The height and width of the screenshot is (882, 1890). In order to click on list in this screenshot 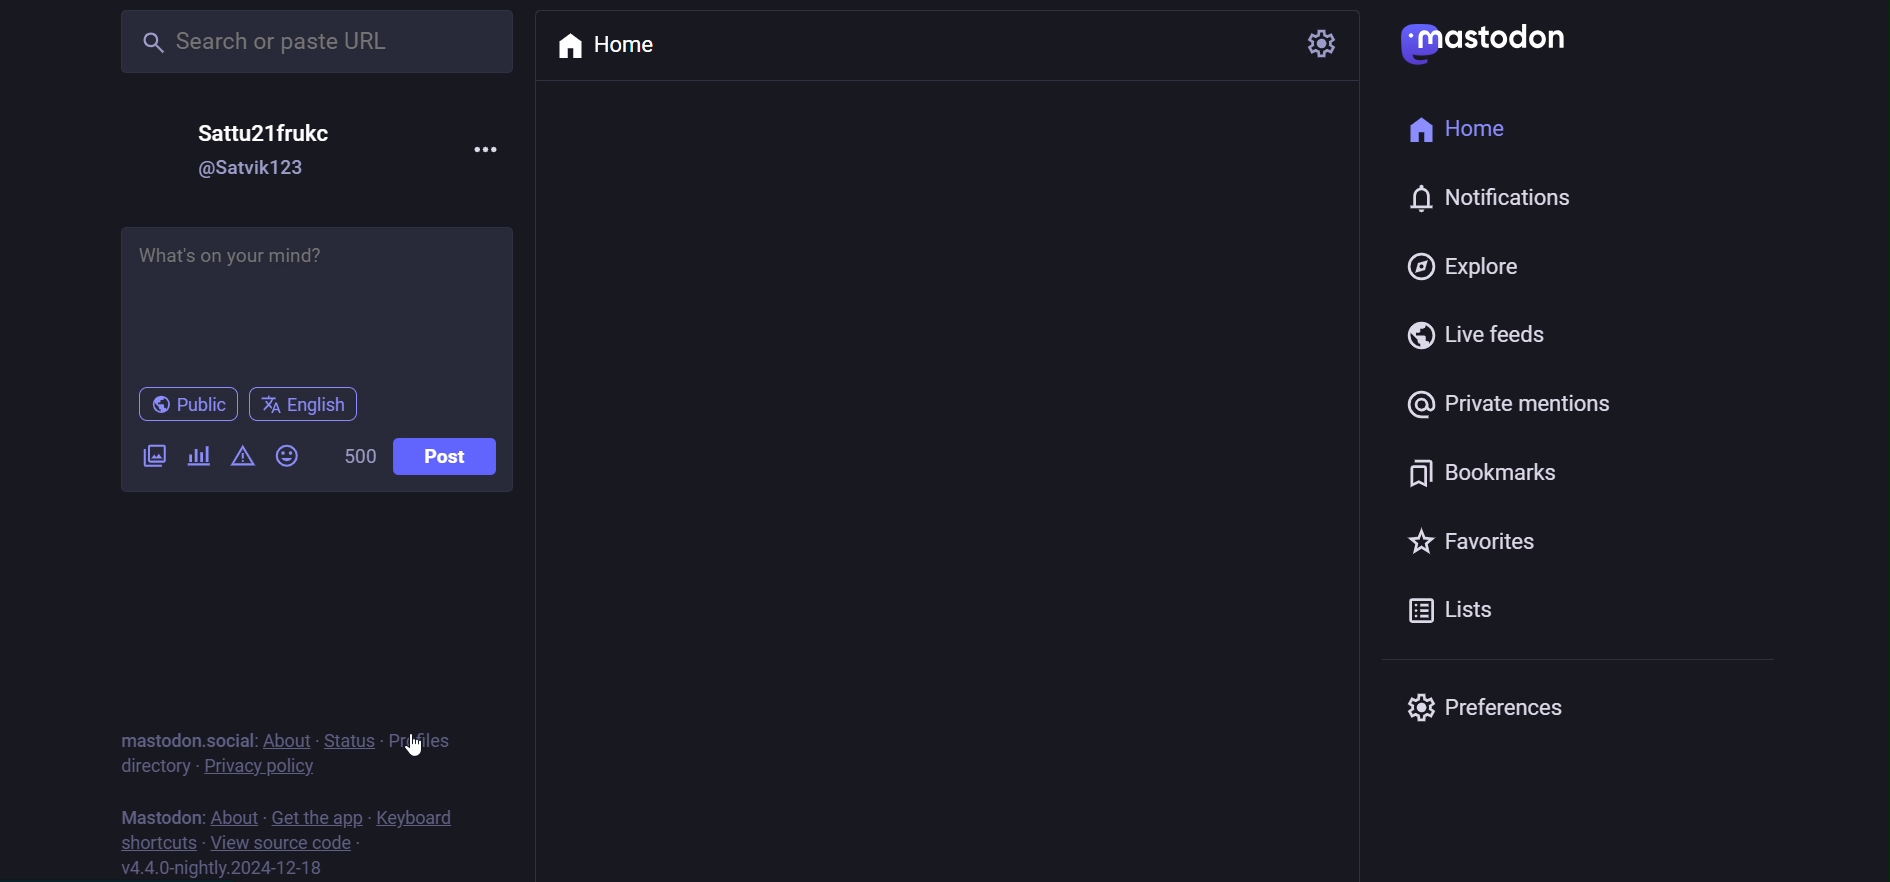, I will do `click(1469, 607)`.